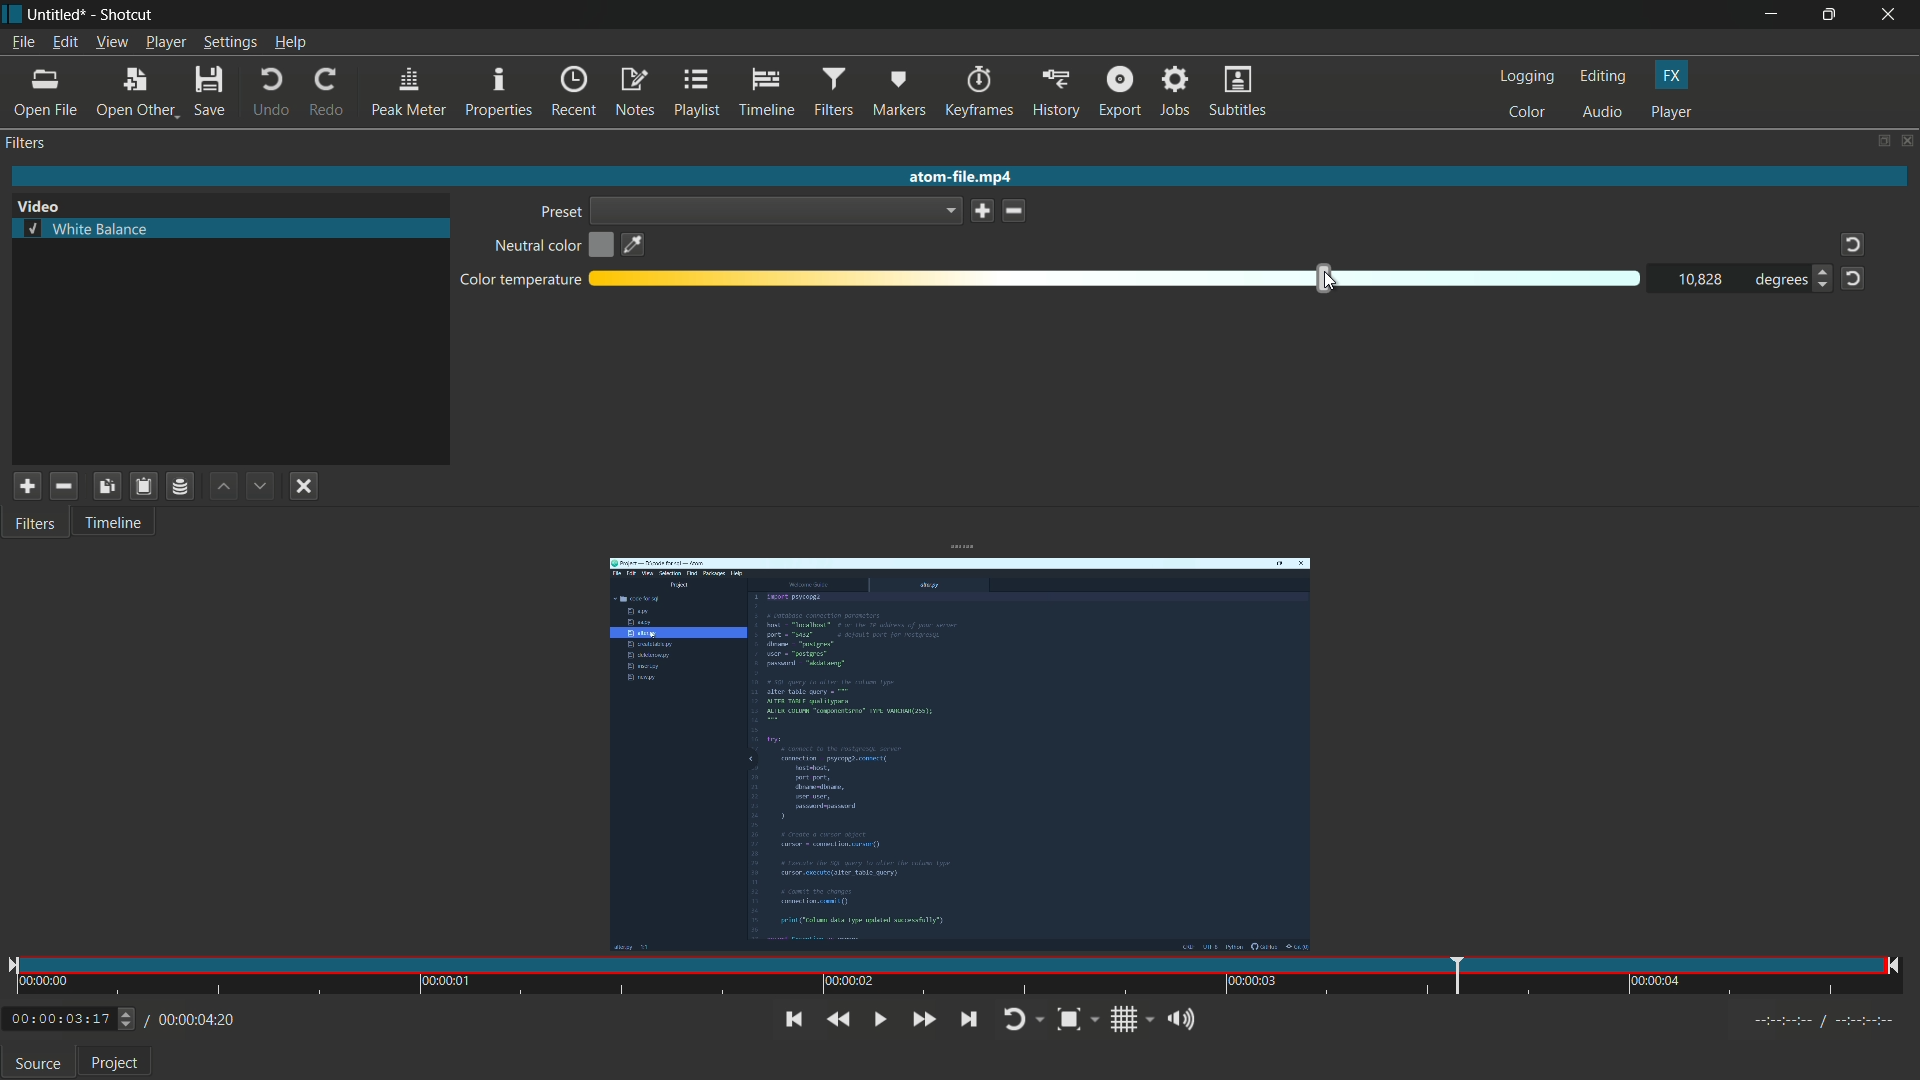 The height and width of the screenshot is (1080, 1920). What do you see at coordinates (328, 89) in the screenshot?
I see `redo` at bounding box center [328, 89].